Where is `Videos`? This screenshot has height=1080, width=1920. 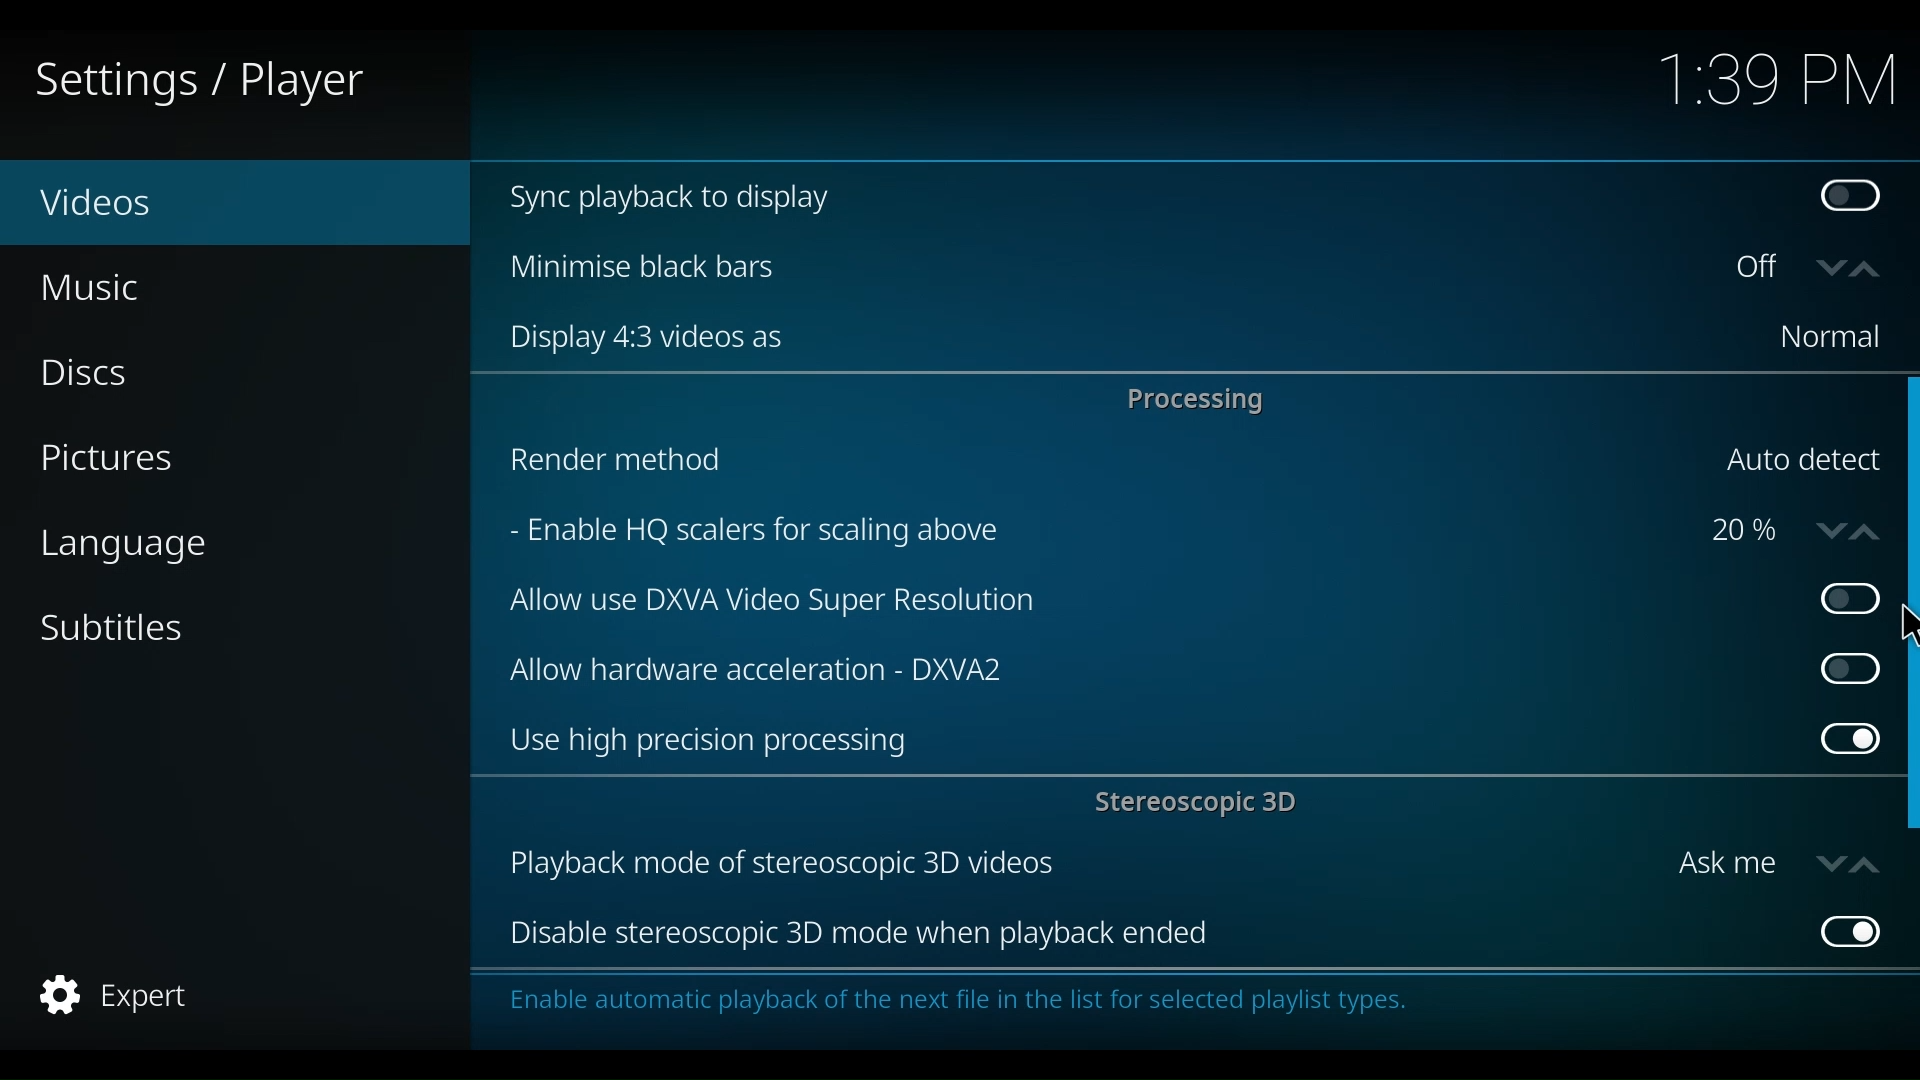
Videos is located at coordinates (140, 204).